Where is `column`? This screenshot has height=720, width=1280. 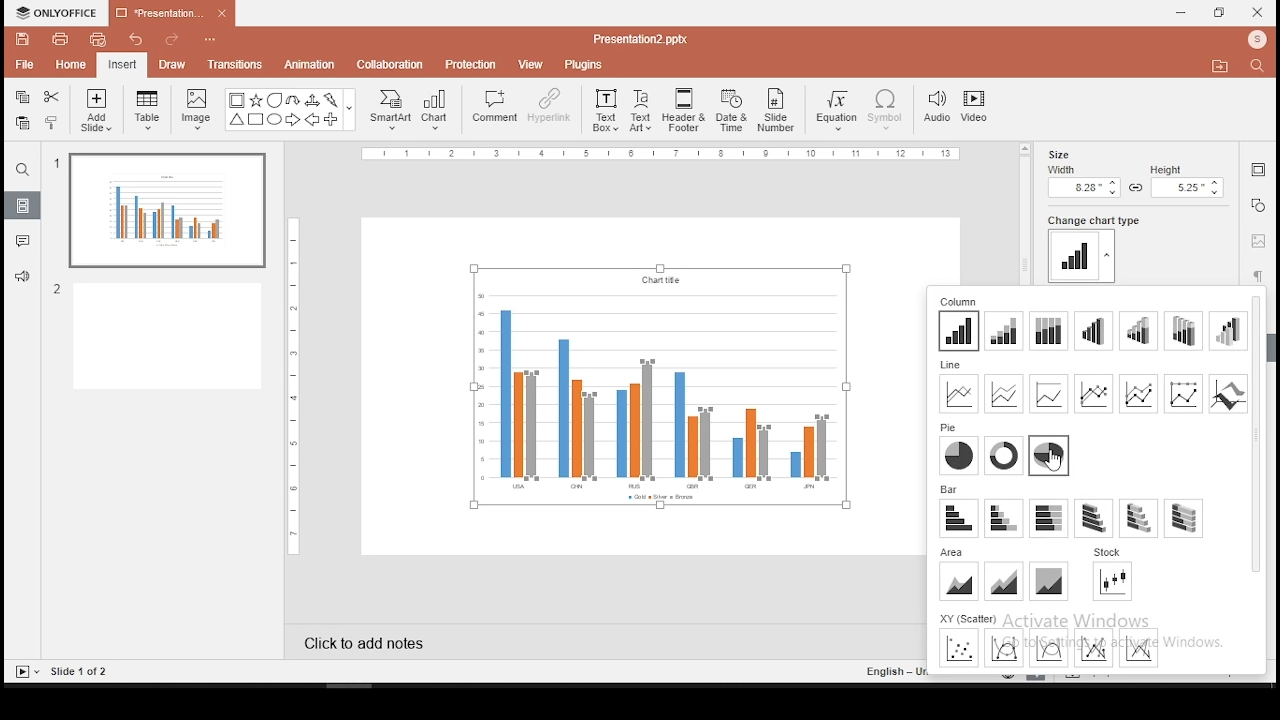
column is located at coordinates (960, 301).